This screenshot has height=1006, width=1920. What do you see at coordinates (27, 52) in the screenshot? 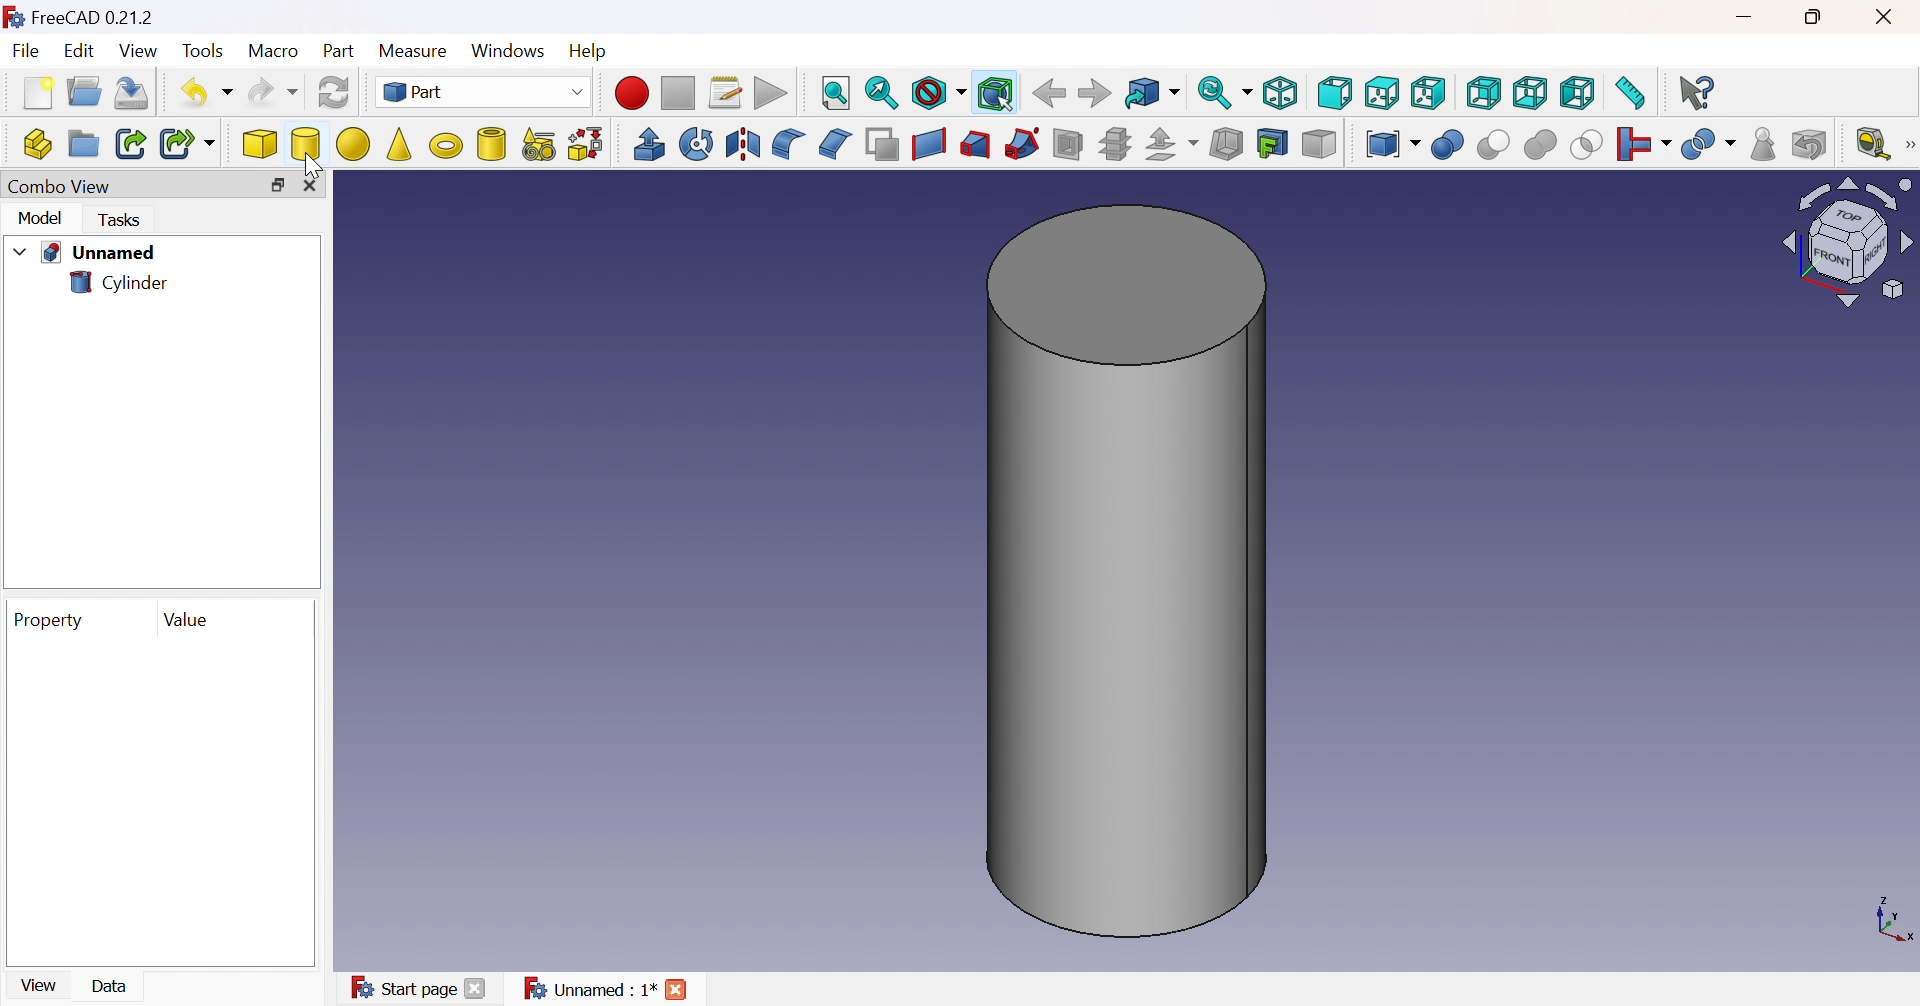
I see `File` at bounding box center [27, 52].